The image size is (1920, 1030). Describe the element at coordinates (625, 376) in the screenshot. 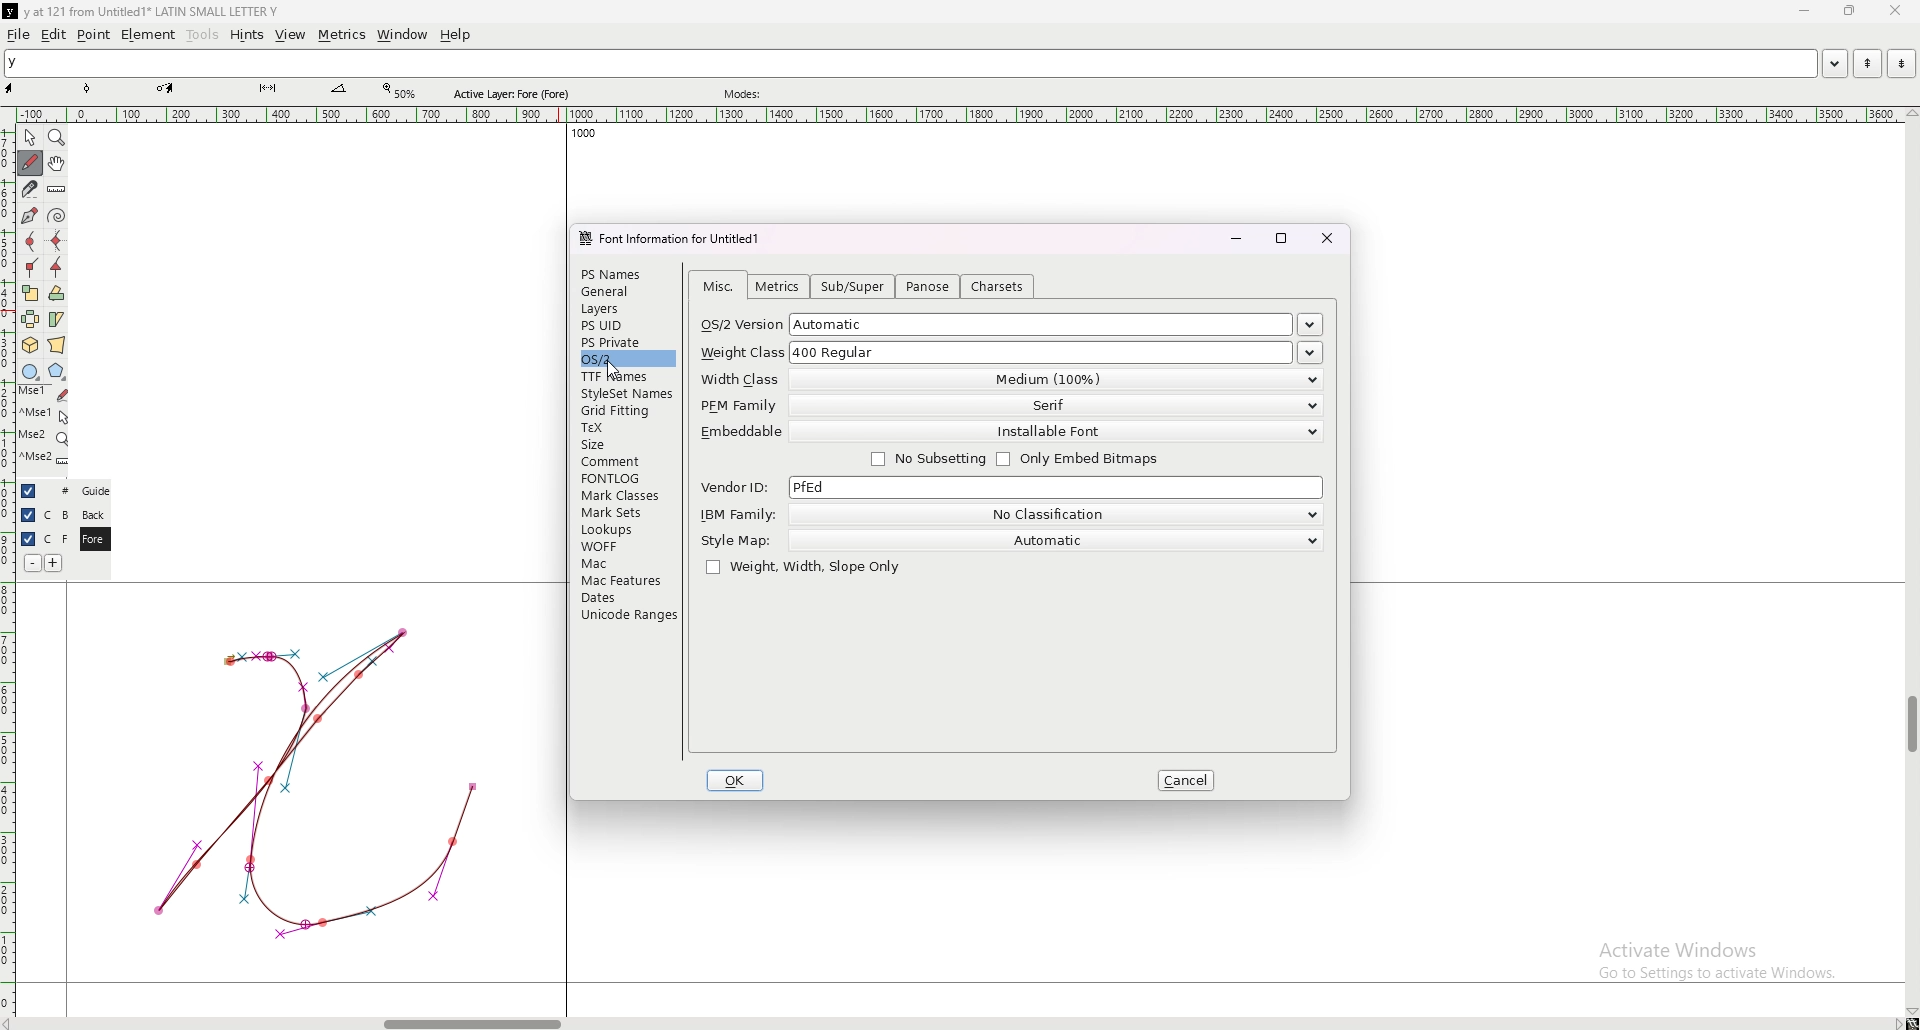

I see `ttf frames` at that location.